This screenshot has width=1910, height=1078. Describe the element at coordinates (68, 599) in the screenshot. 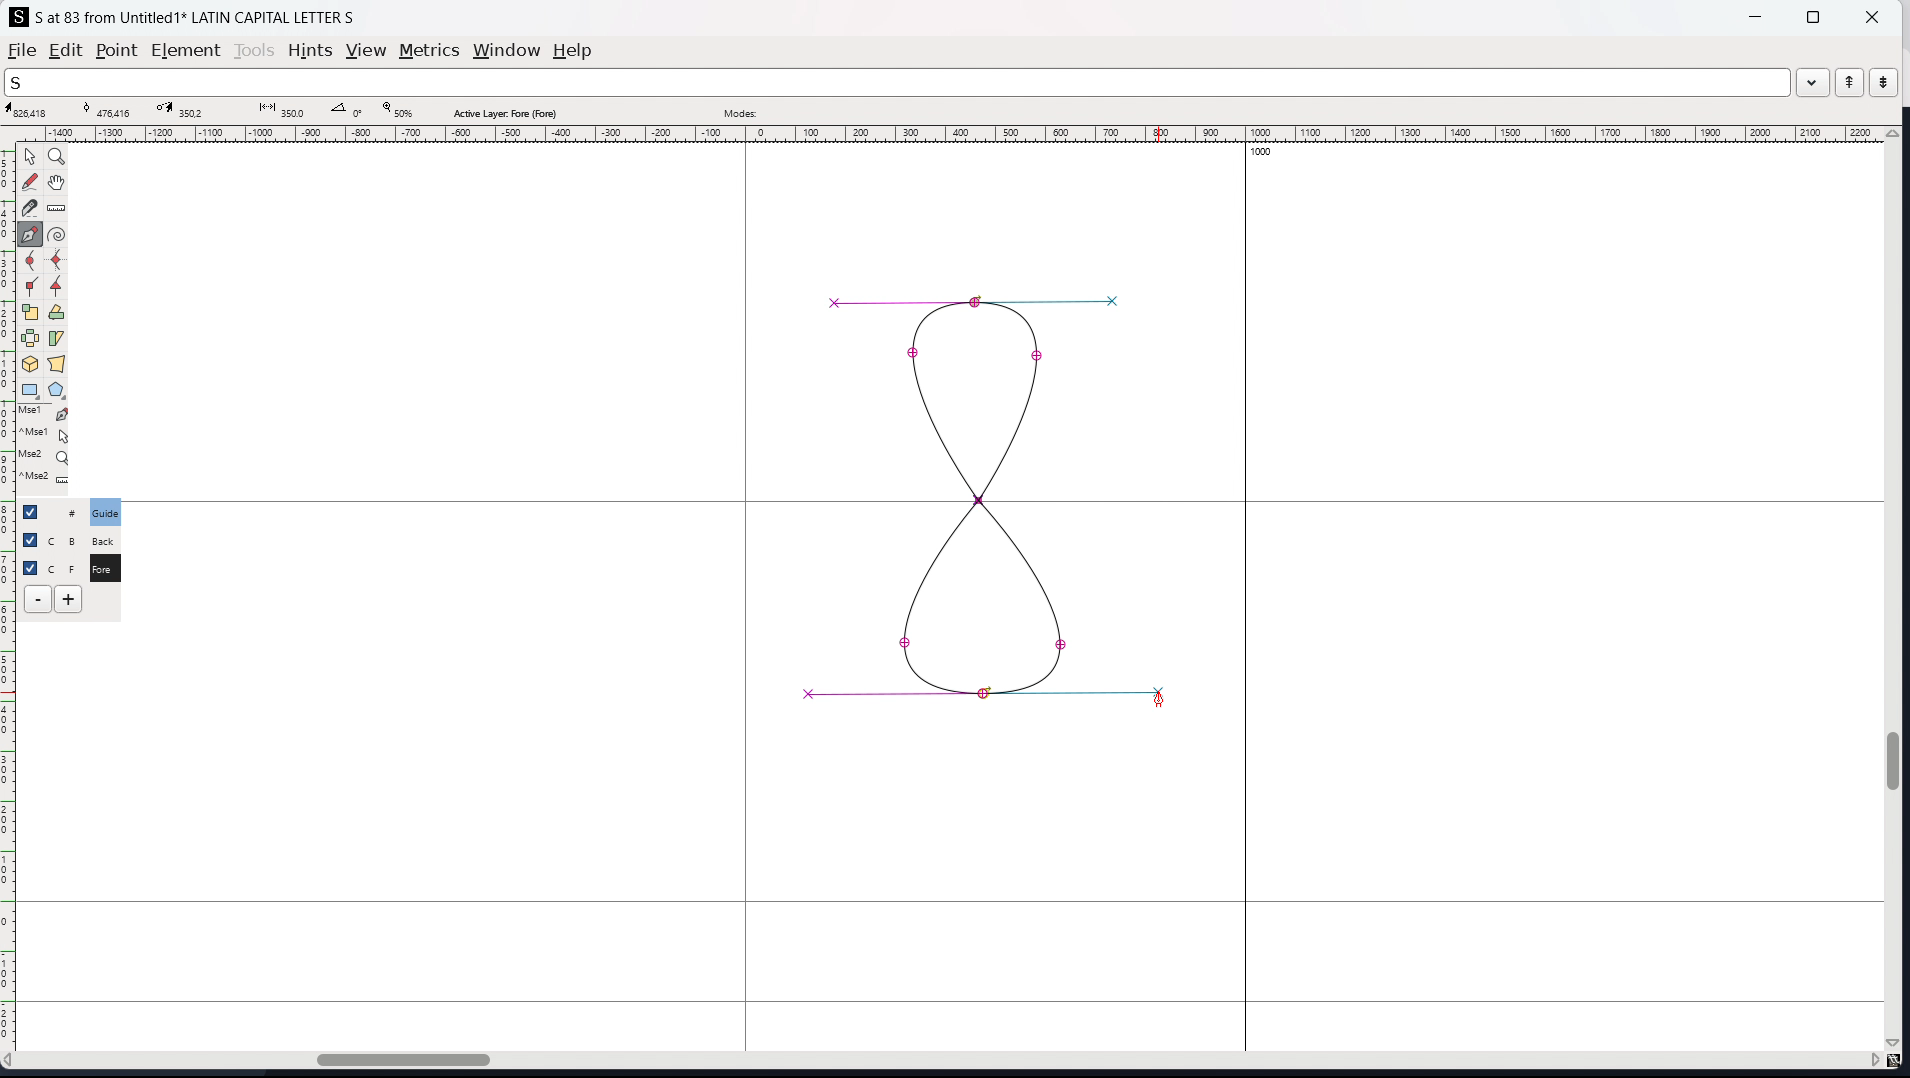

I see `add layers` at that location.